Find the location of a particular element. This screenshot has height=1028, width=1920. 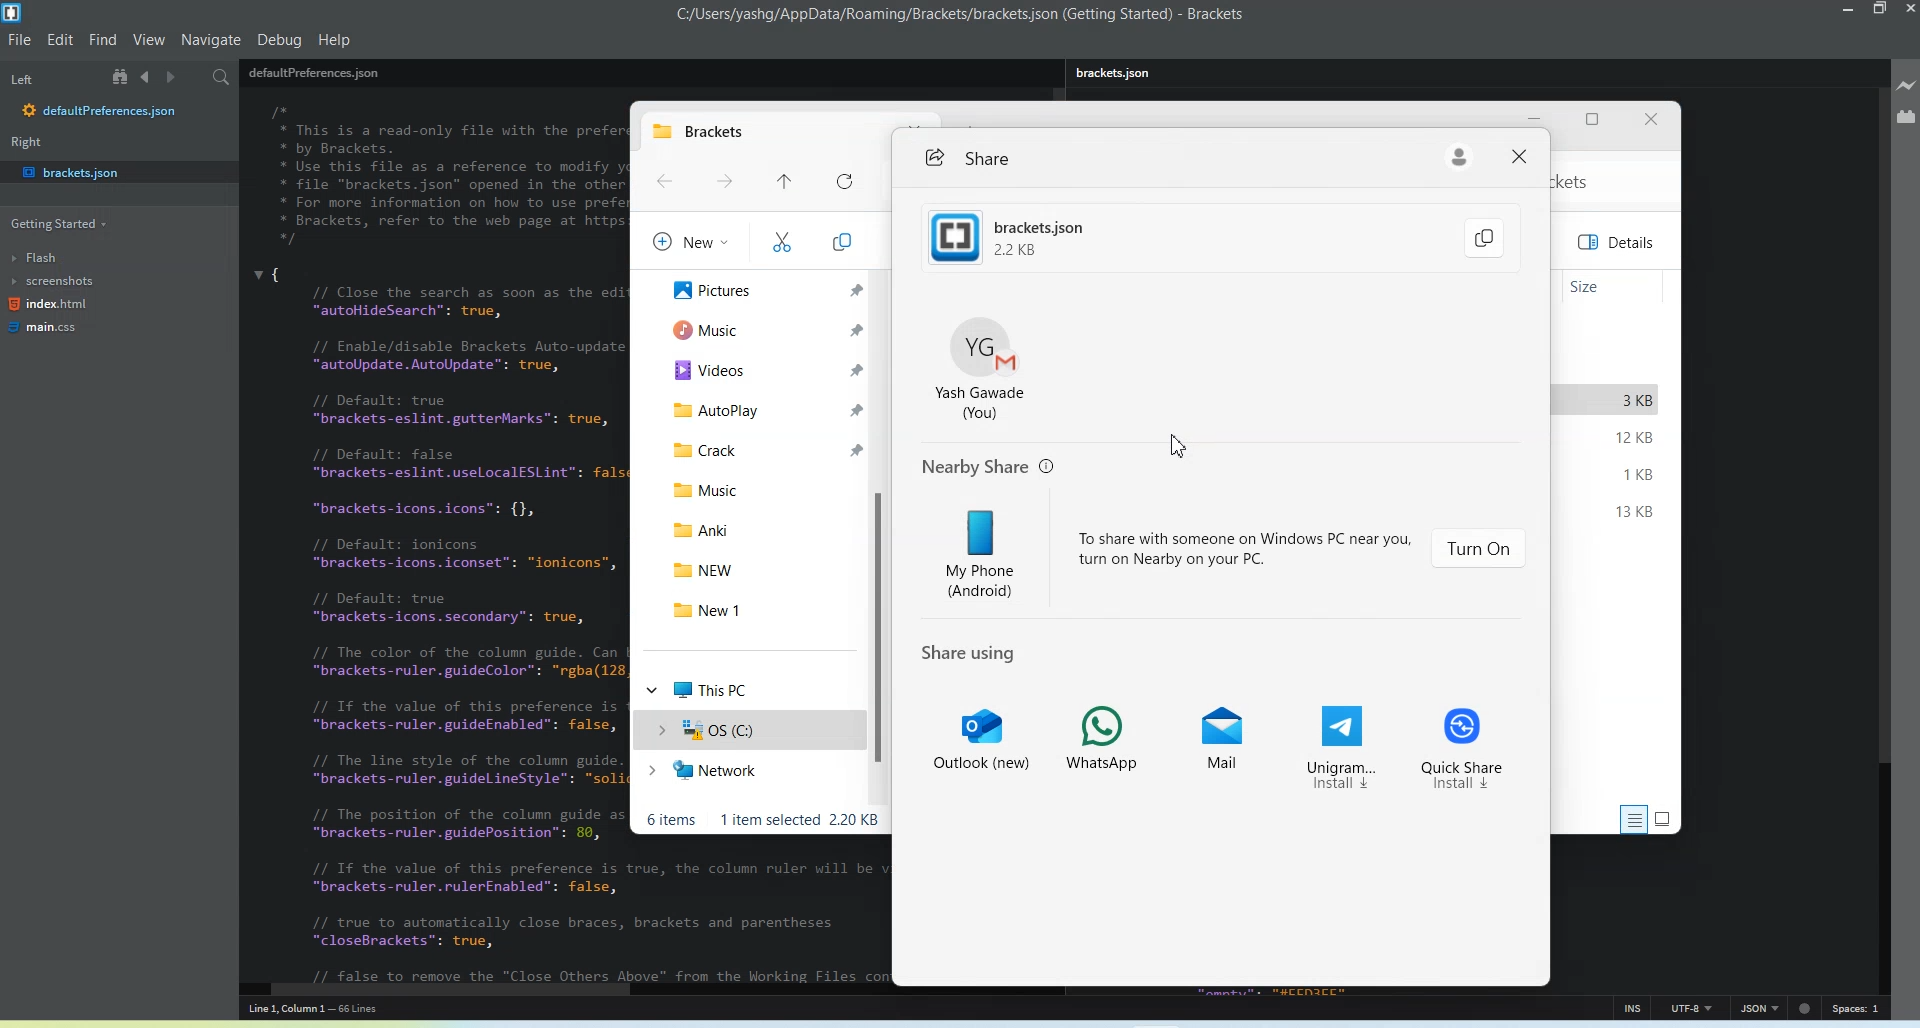

Pictures is located at coordinates (761, 290).